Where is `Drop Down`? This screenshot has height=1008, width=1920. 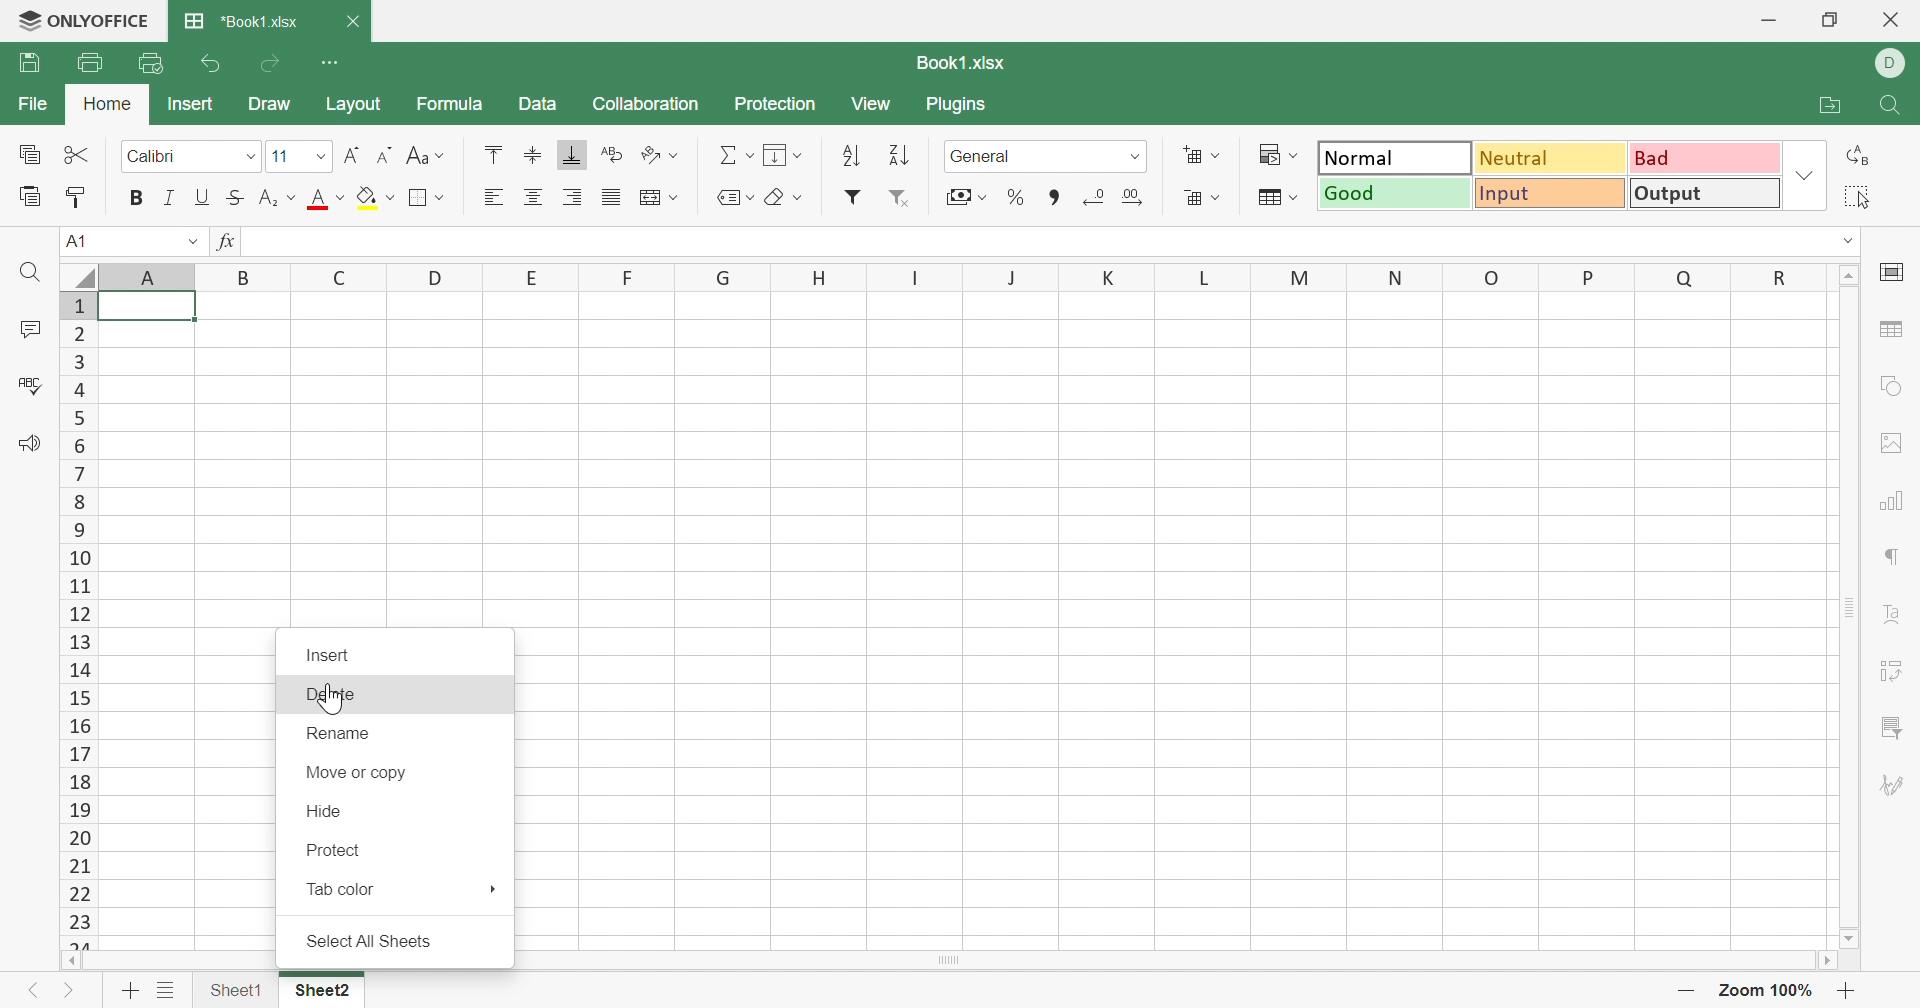
Drop Down is located at coordinates (798, 198).